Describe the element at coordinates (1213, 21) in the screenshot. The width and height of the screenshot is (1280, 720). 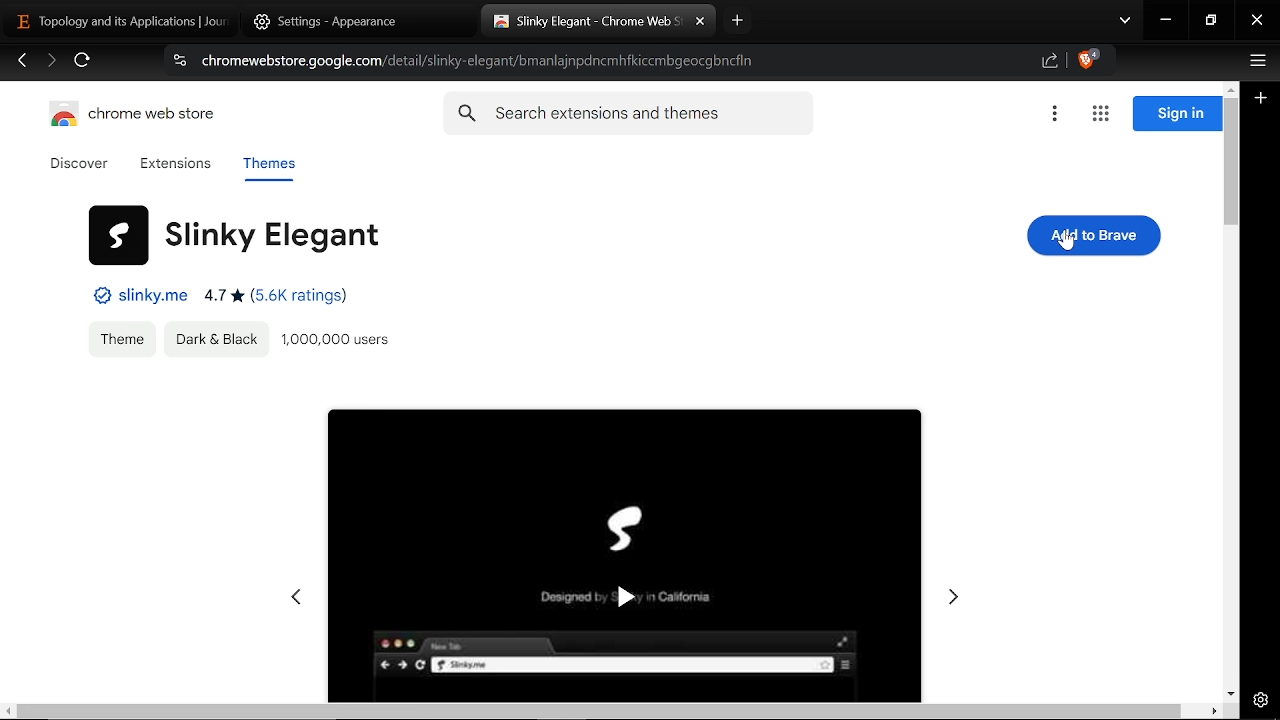
I see `REstore down` at that location.